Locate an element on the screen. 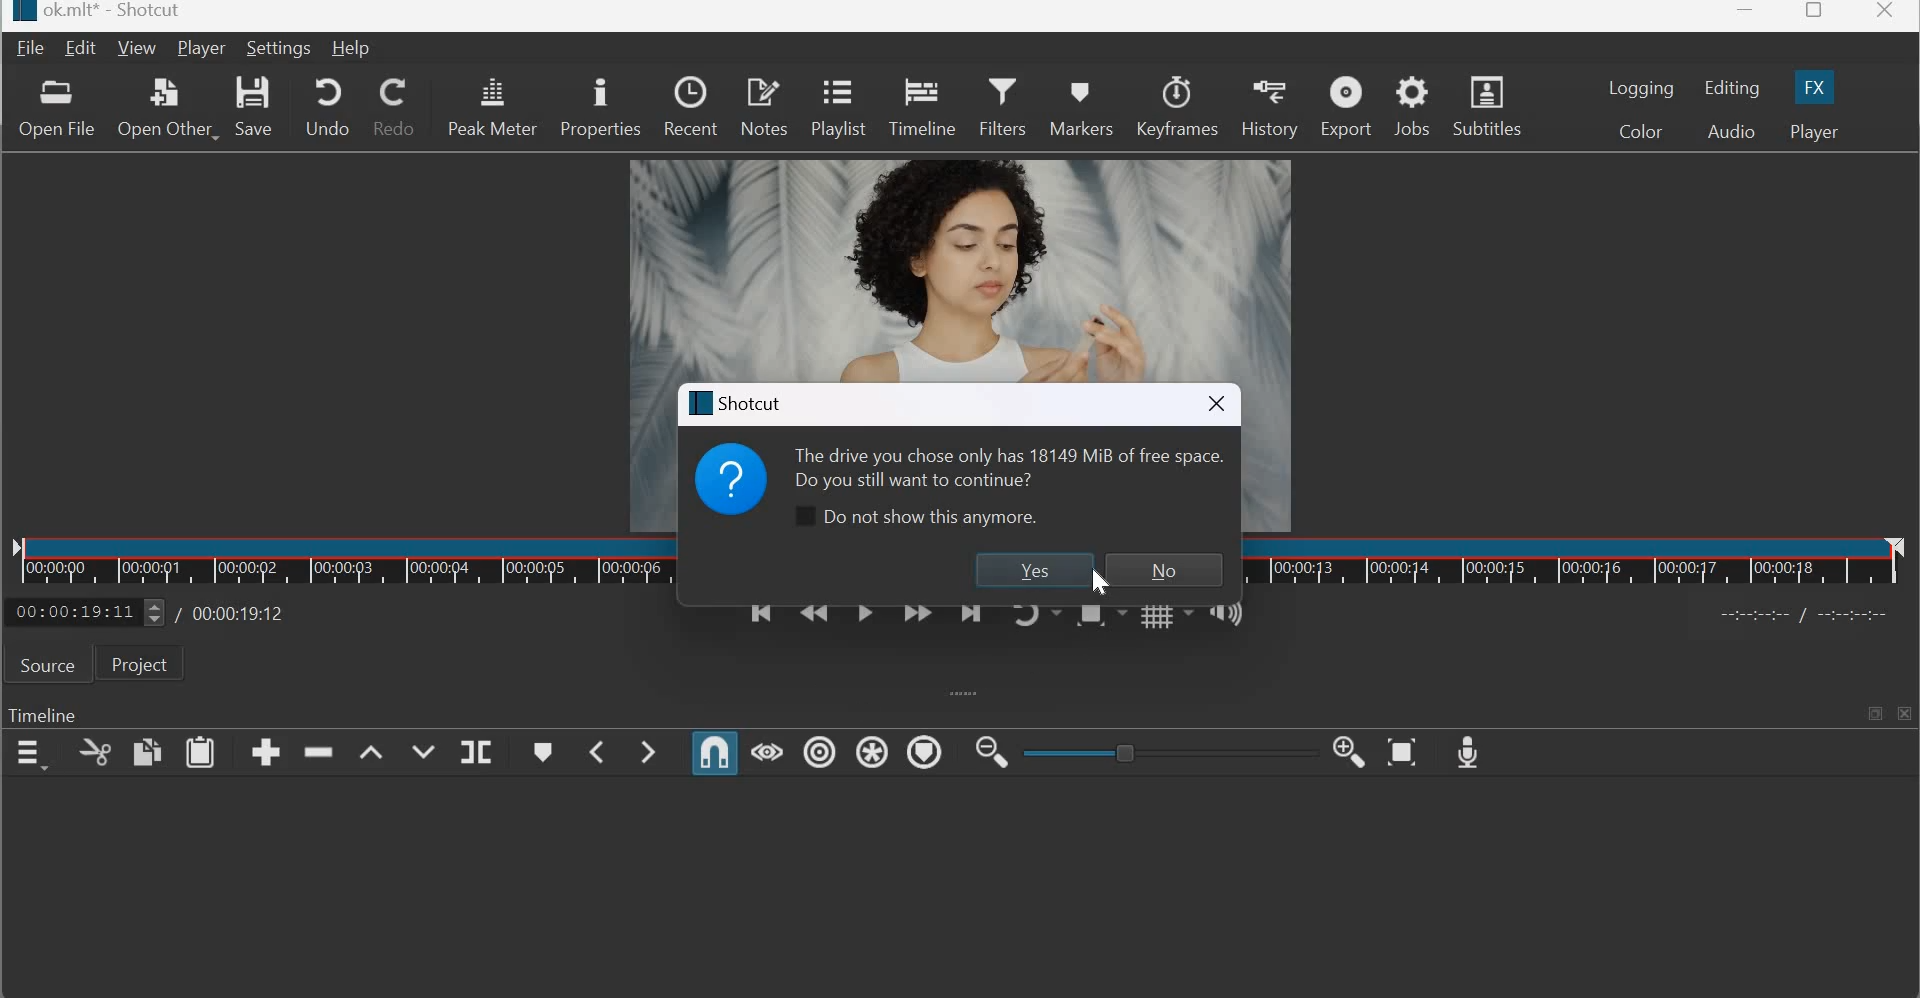 The image size is (1920, 998). Open File is located at coordinates (56, 111).